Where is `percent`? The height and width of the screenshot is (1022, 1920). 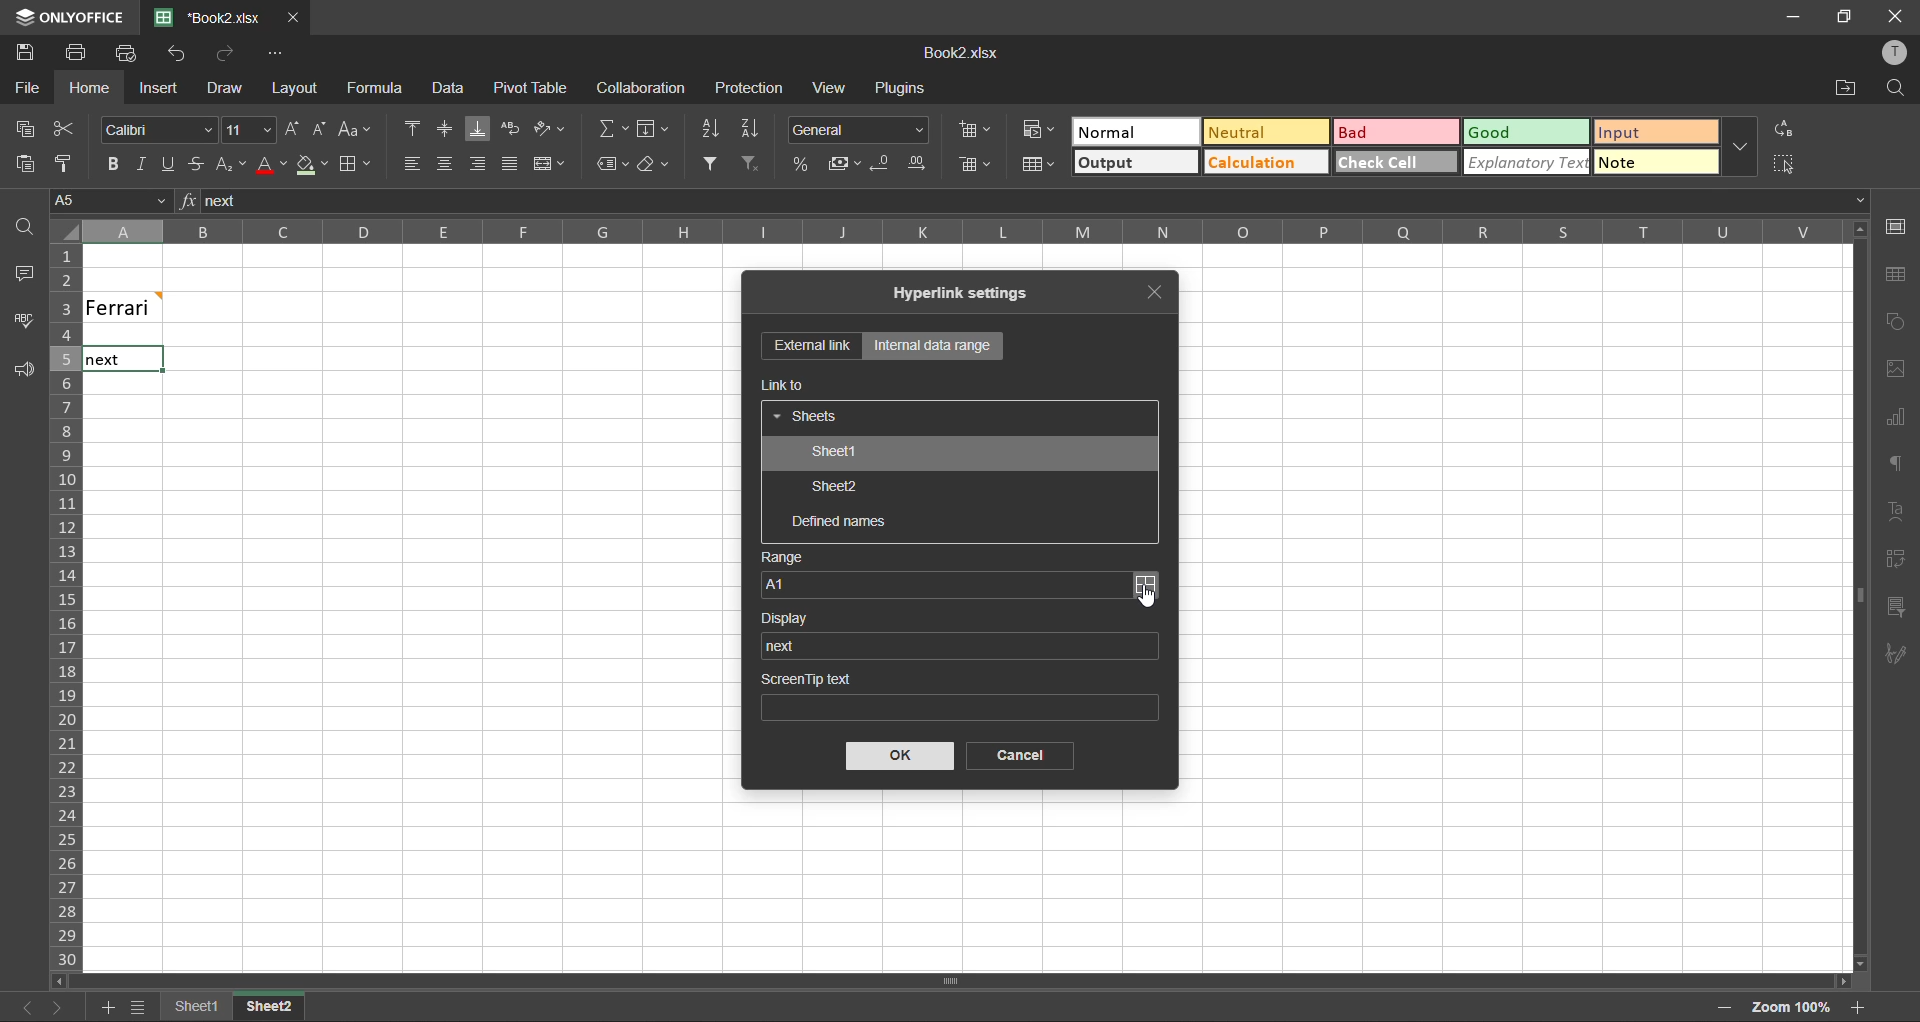 percent is located at coordinates (800, 166).